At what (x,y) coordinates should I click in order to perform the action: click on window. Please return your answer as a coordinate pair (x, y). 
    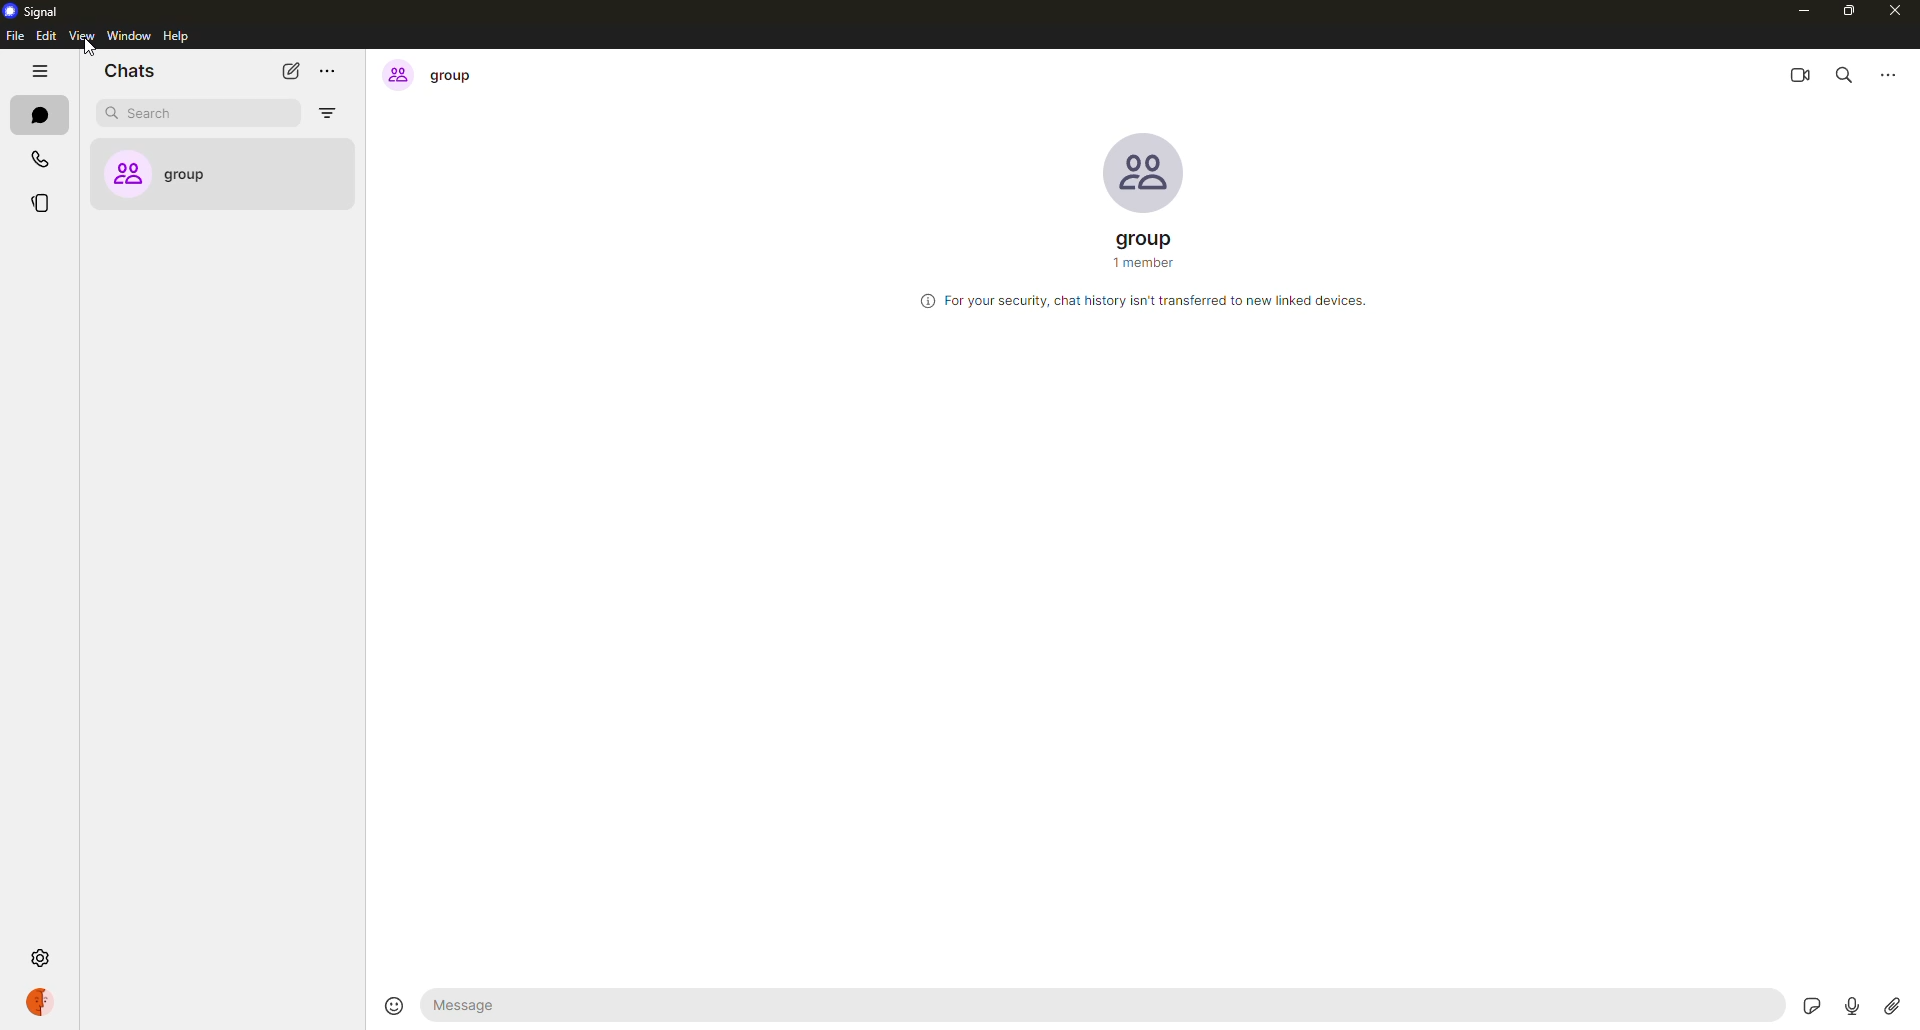
    Looking at the image, I should click on (130, 37).